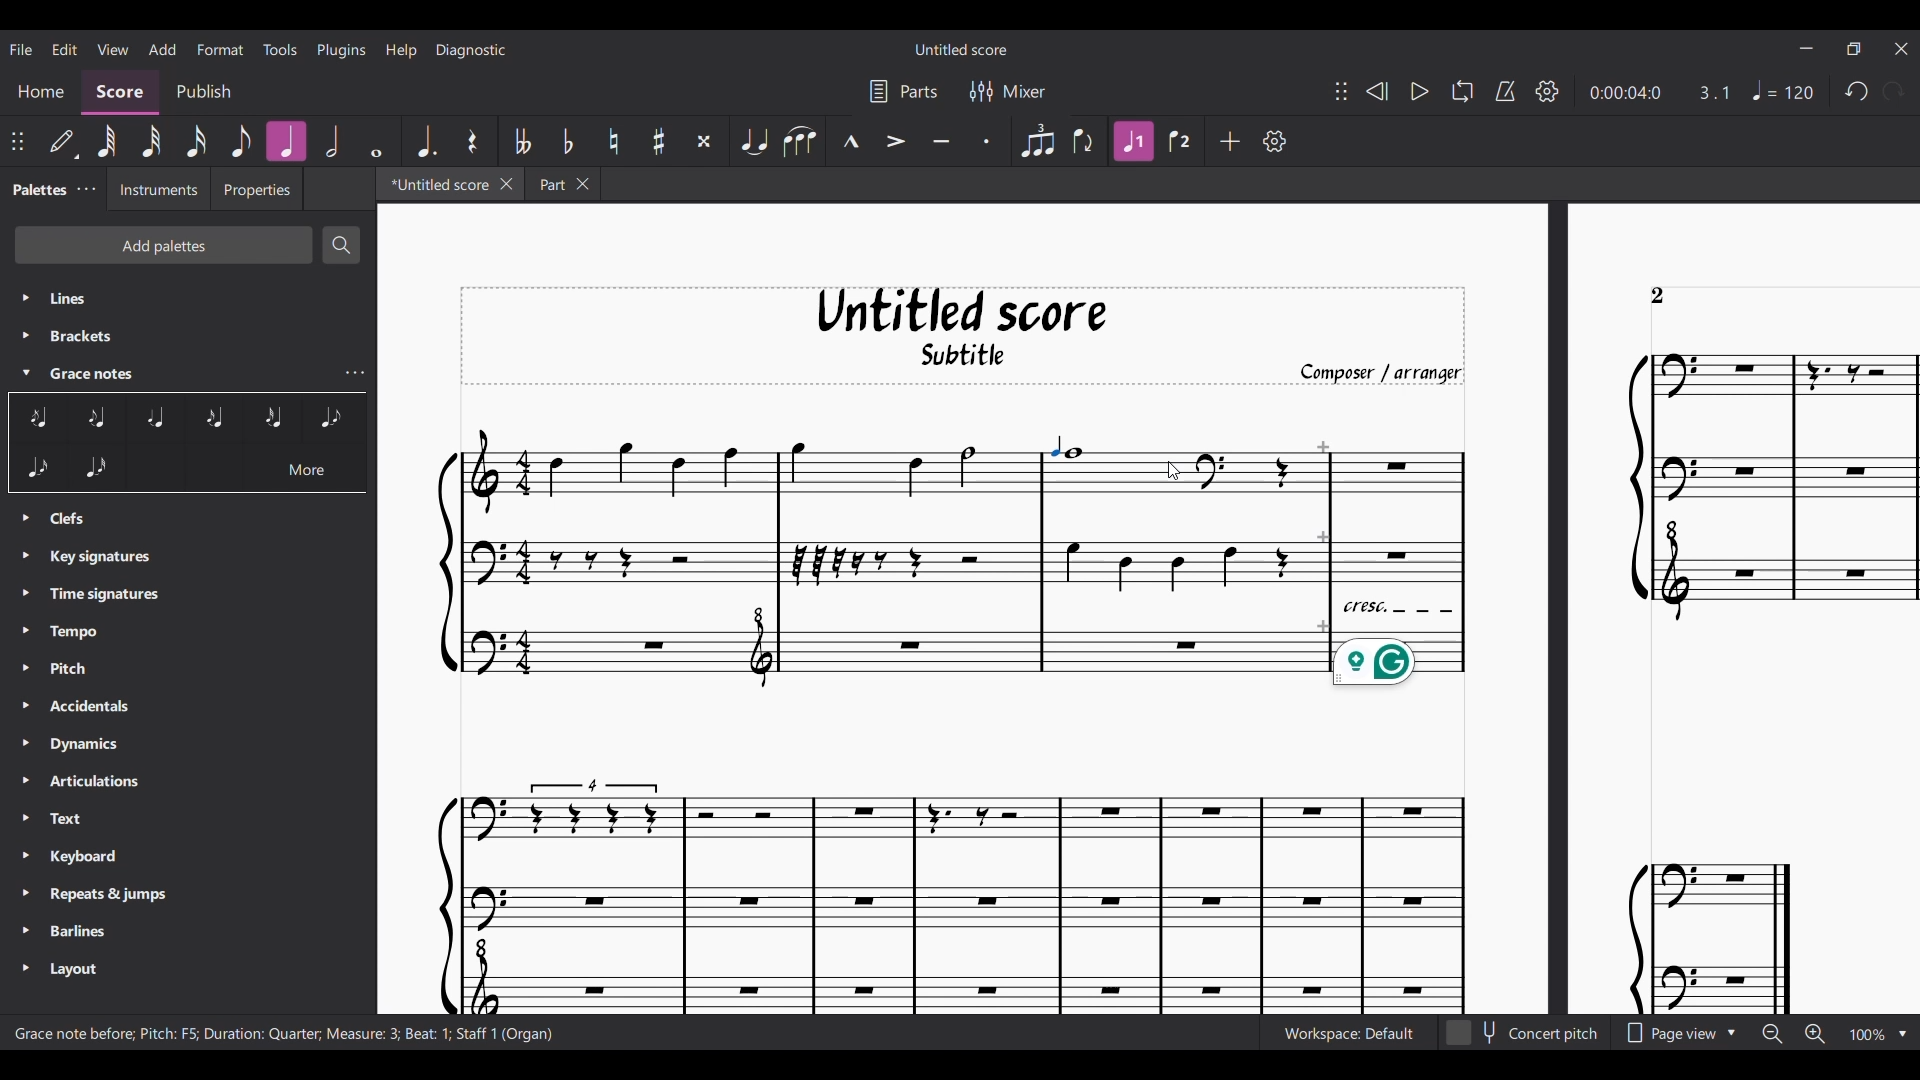 This screenshot has height=1080, width=1920. Describe the element at coordinates (903, 92) in the screenshot. I see `Parts settings` at that location.